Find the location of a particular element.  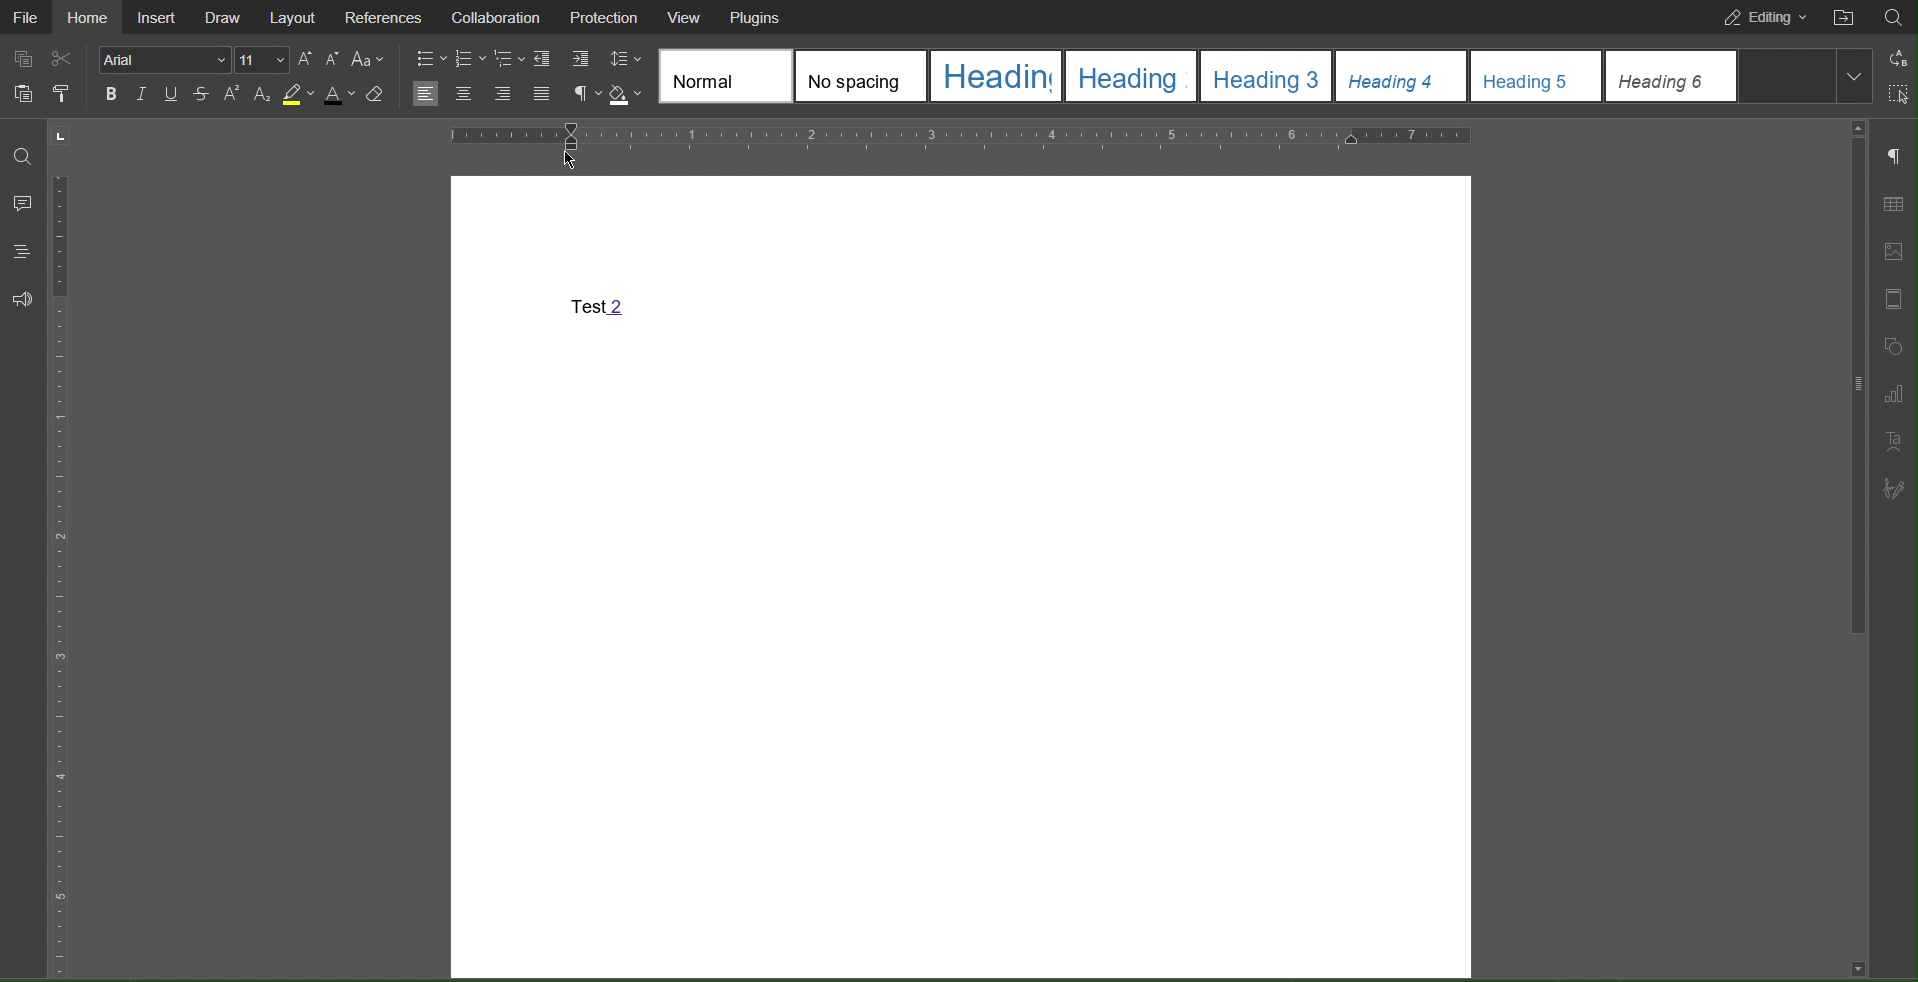

Heading is located at coordinates (1130, 76).